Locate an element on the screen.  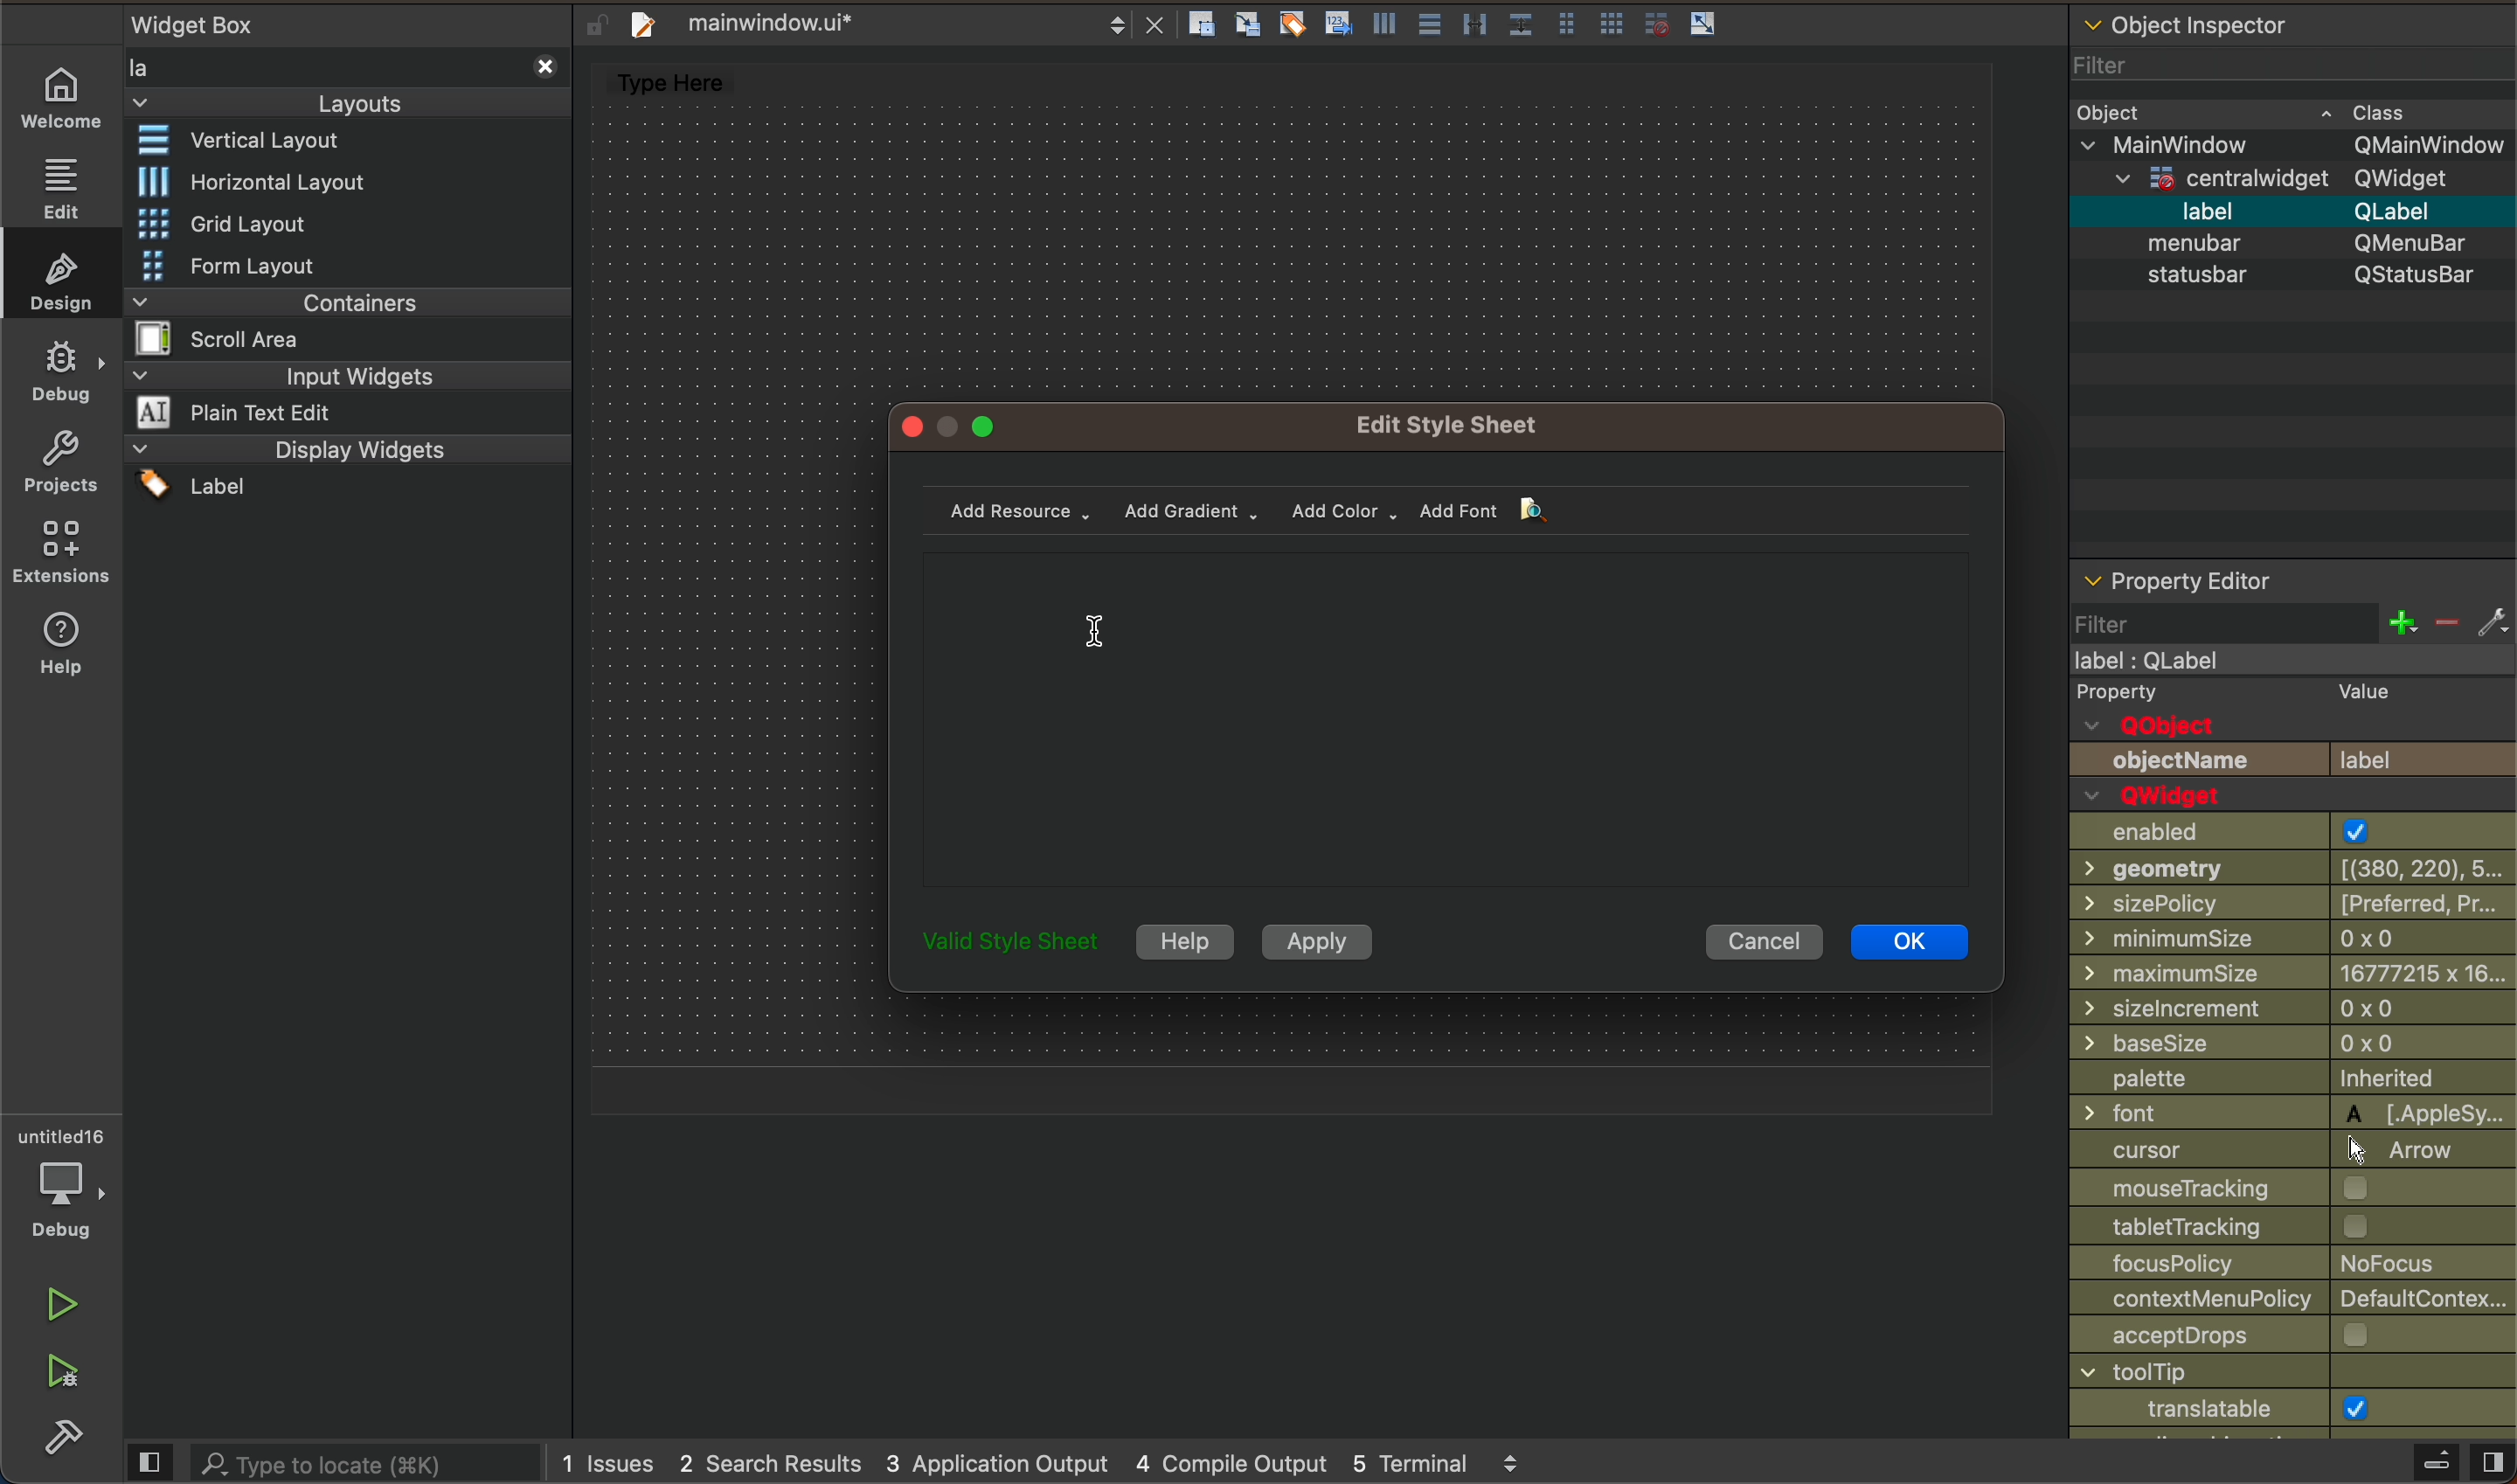
run abd debug is located at coordinates (72, 1384).